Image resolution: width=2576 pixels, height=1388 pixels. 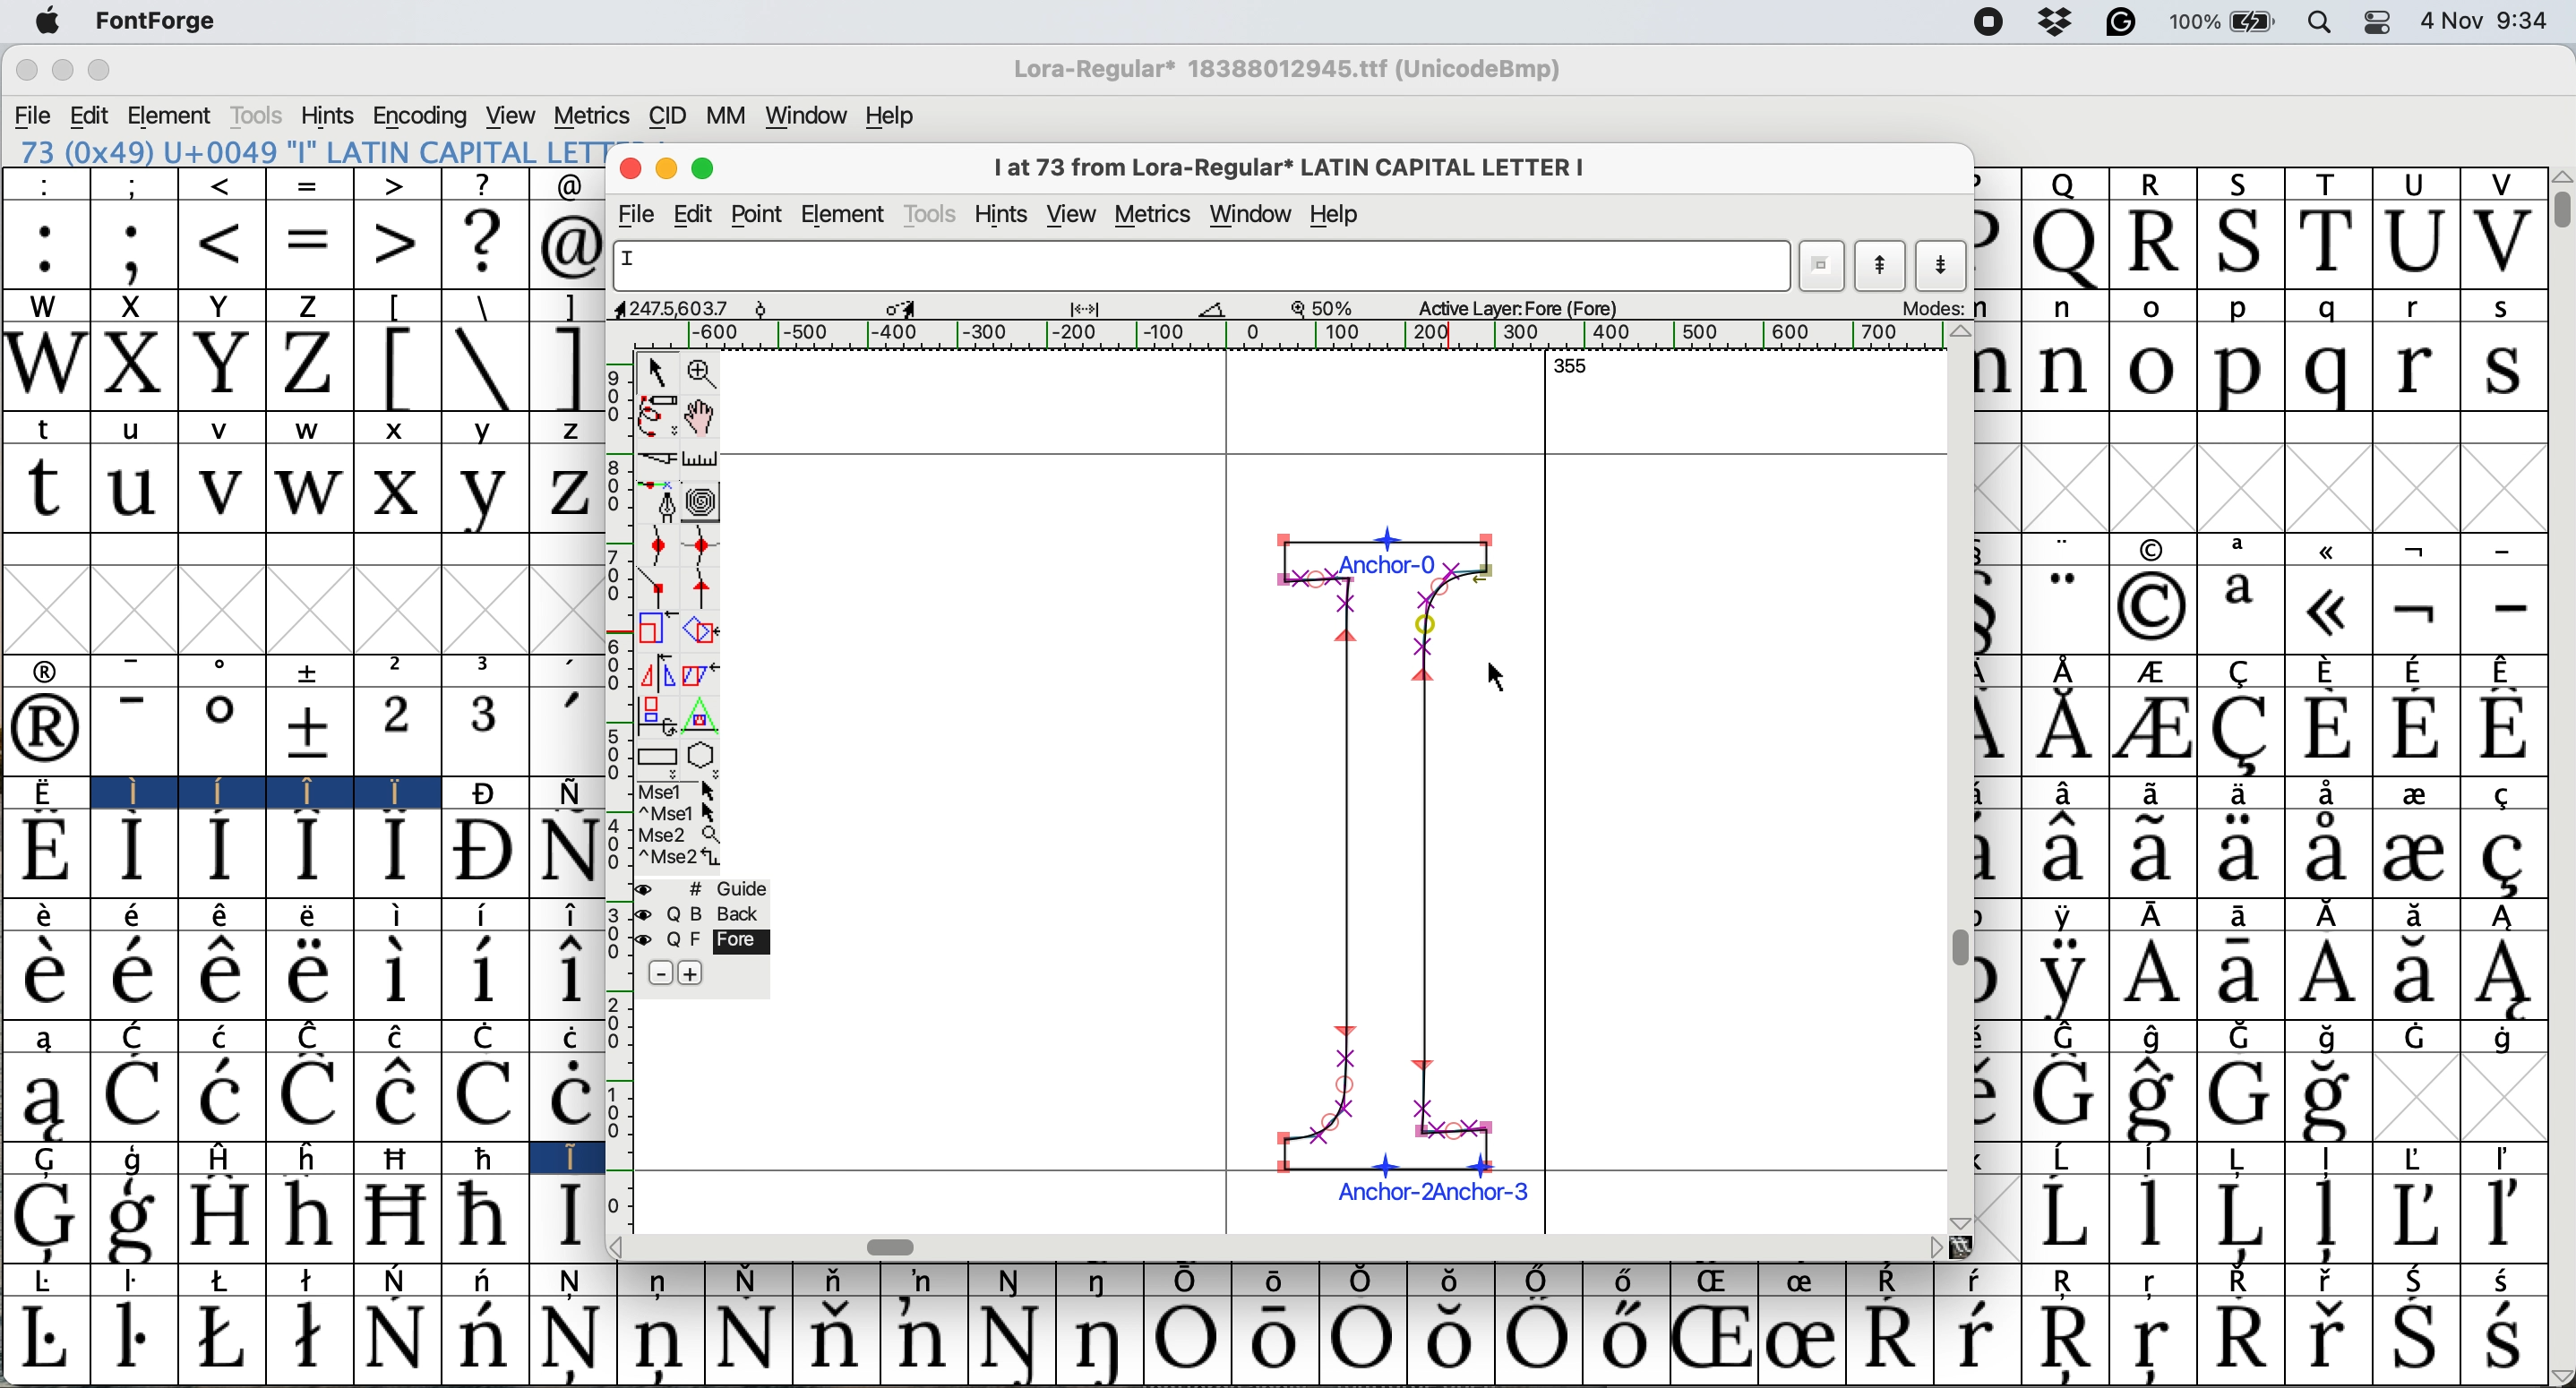 I want to click on Symbol, so click(x=397, y=851).